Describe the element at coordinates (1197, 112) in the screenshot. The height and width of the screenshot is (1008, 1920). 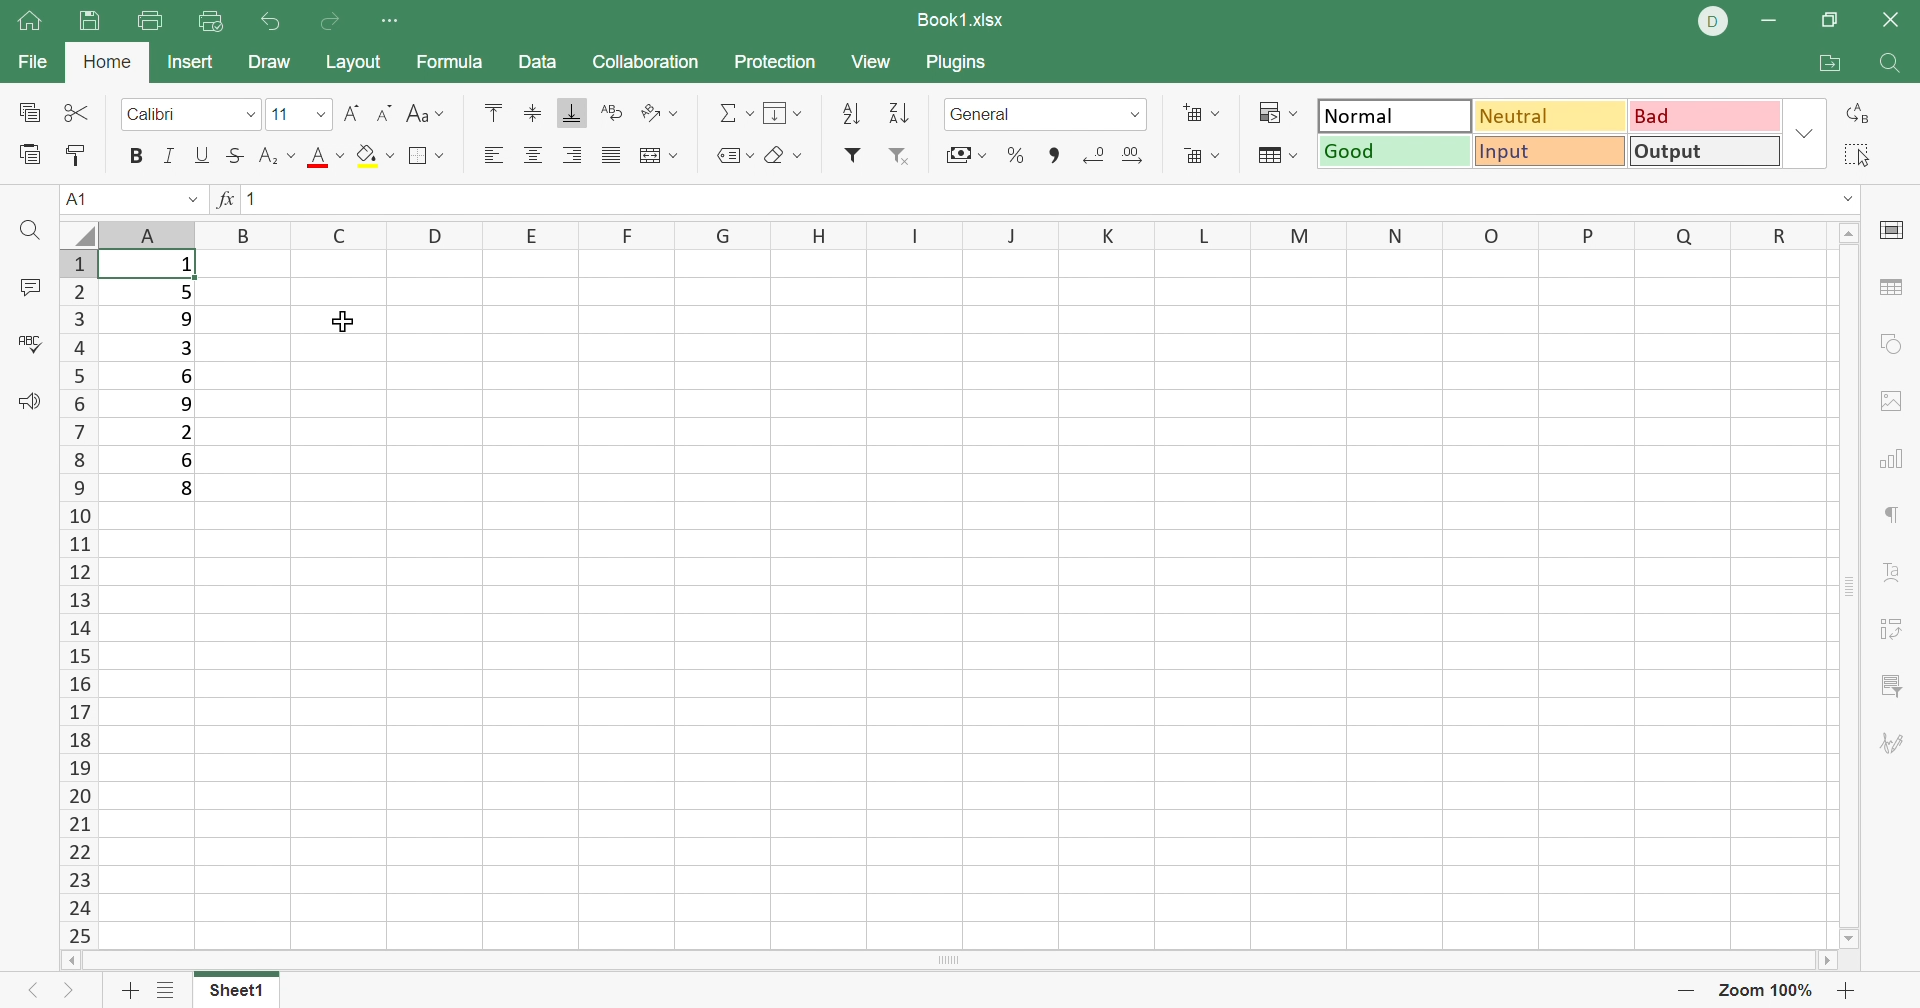
I see `Add cells` at that location.